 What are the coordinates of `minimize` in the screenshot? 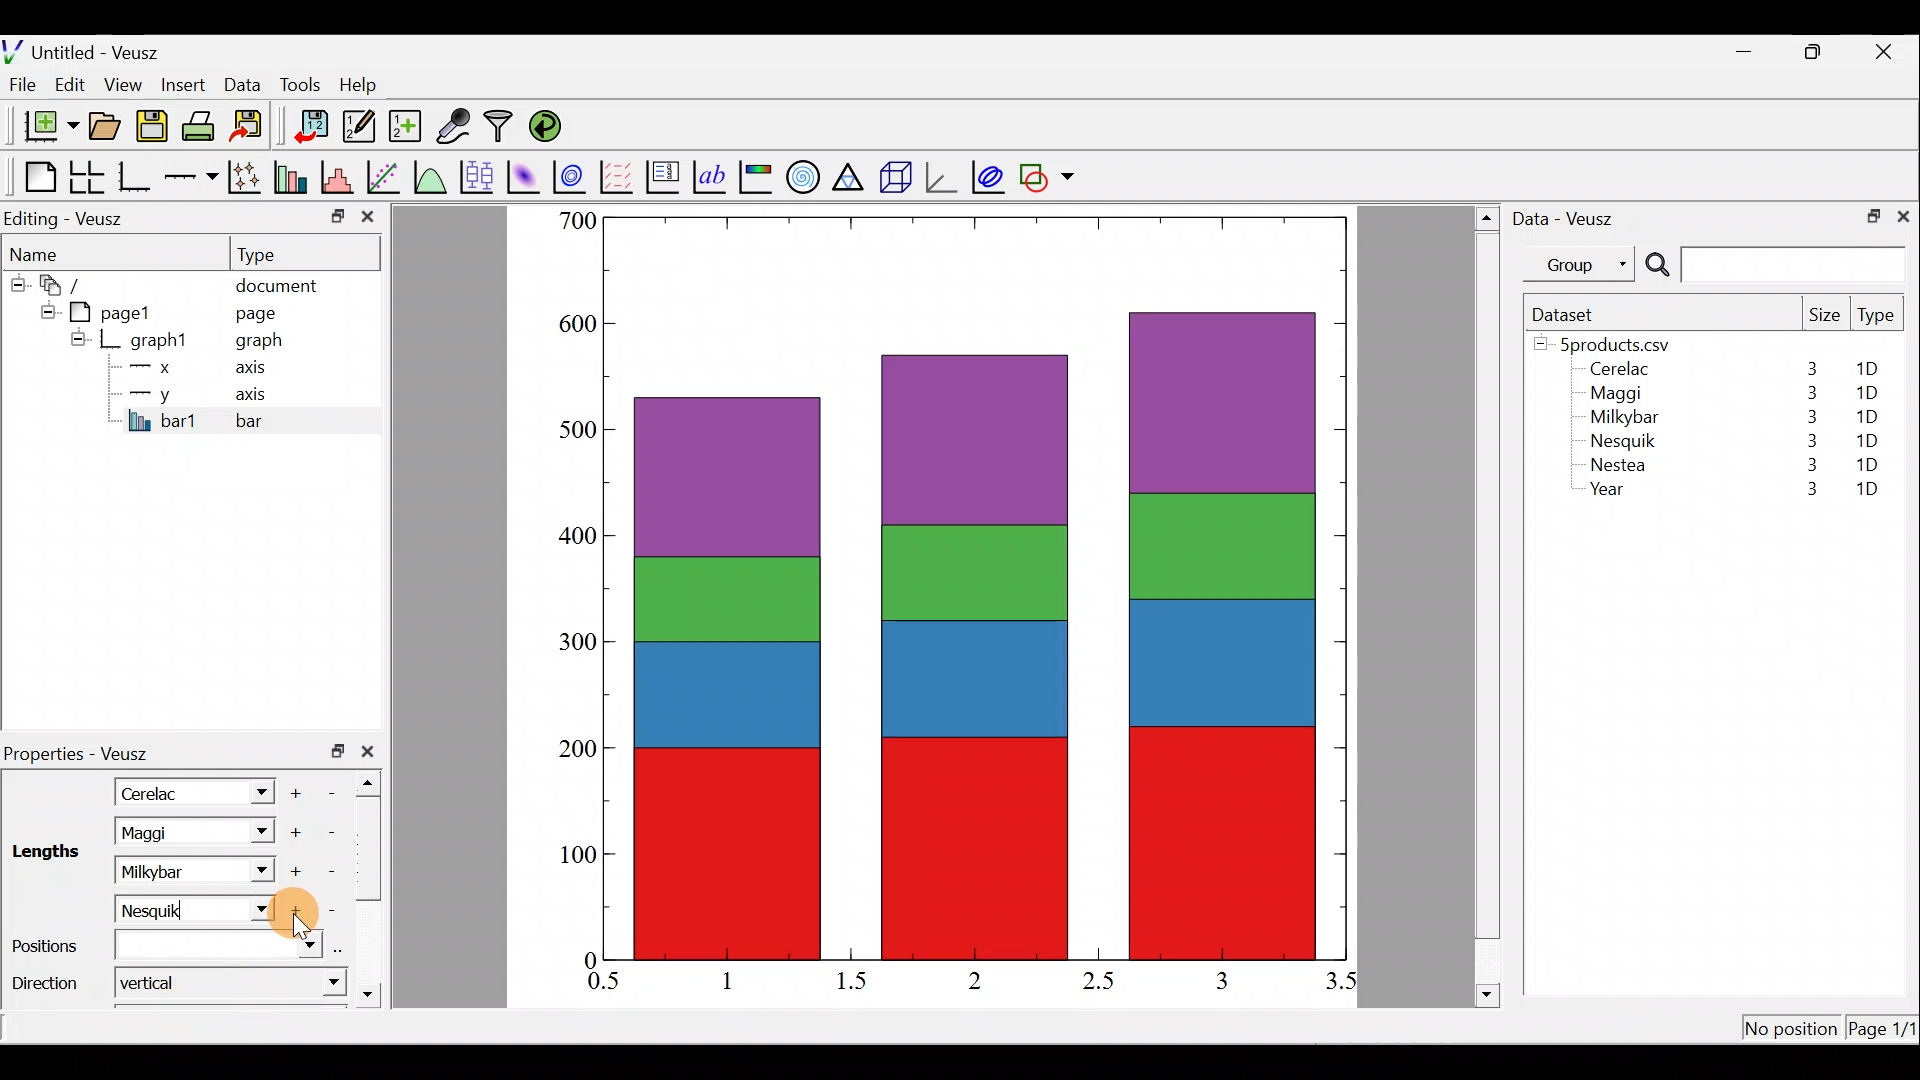 It's located at (336, 215).